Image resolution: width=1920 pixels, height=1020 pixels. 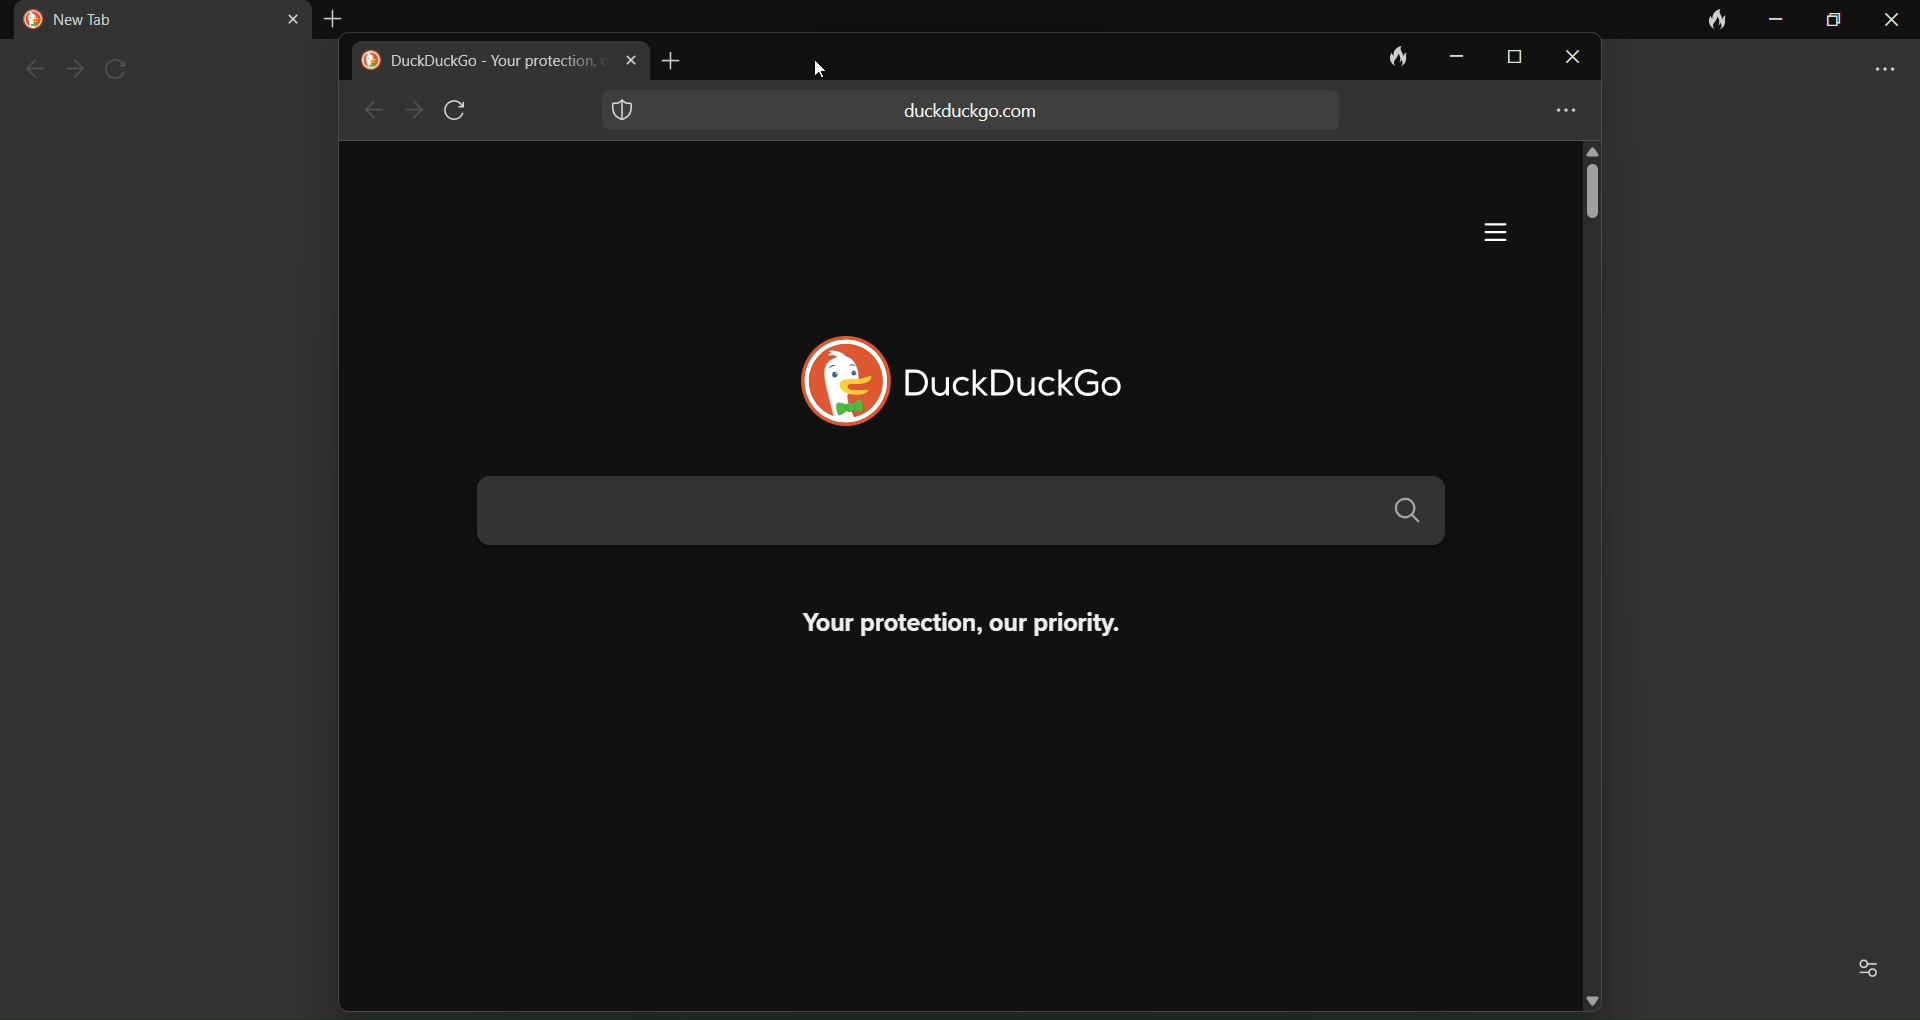 I want to click on cursor, so click(x=830, y=72).